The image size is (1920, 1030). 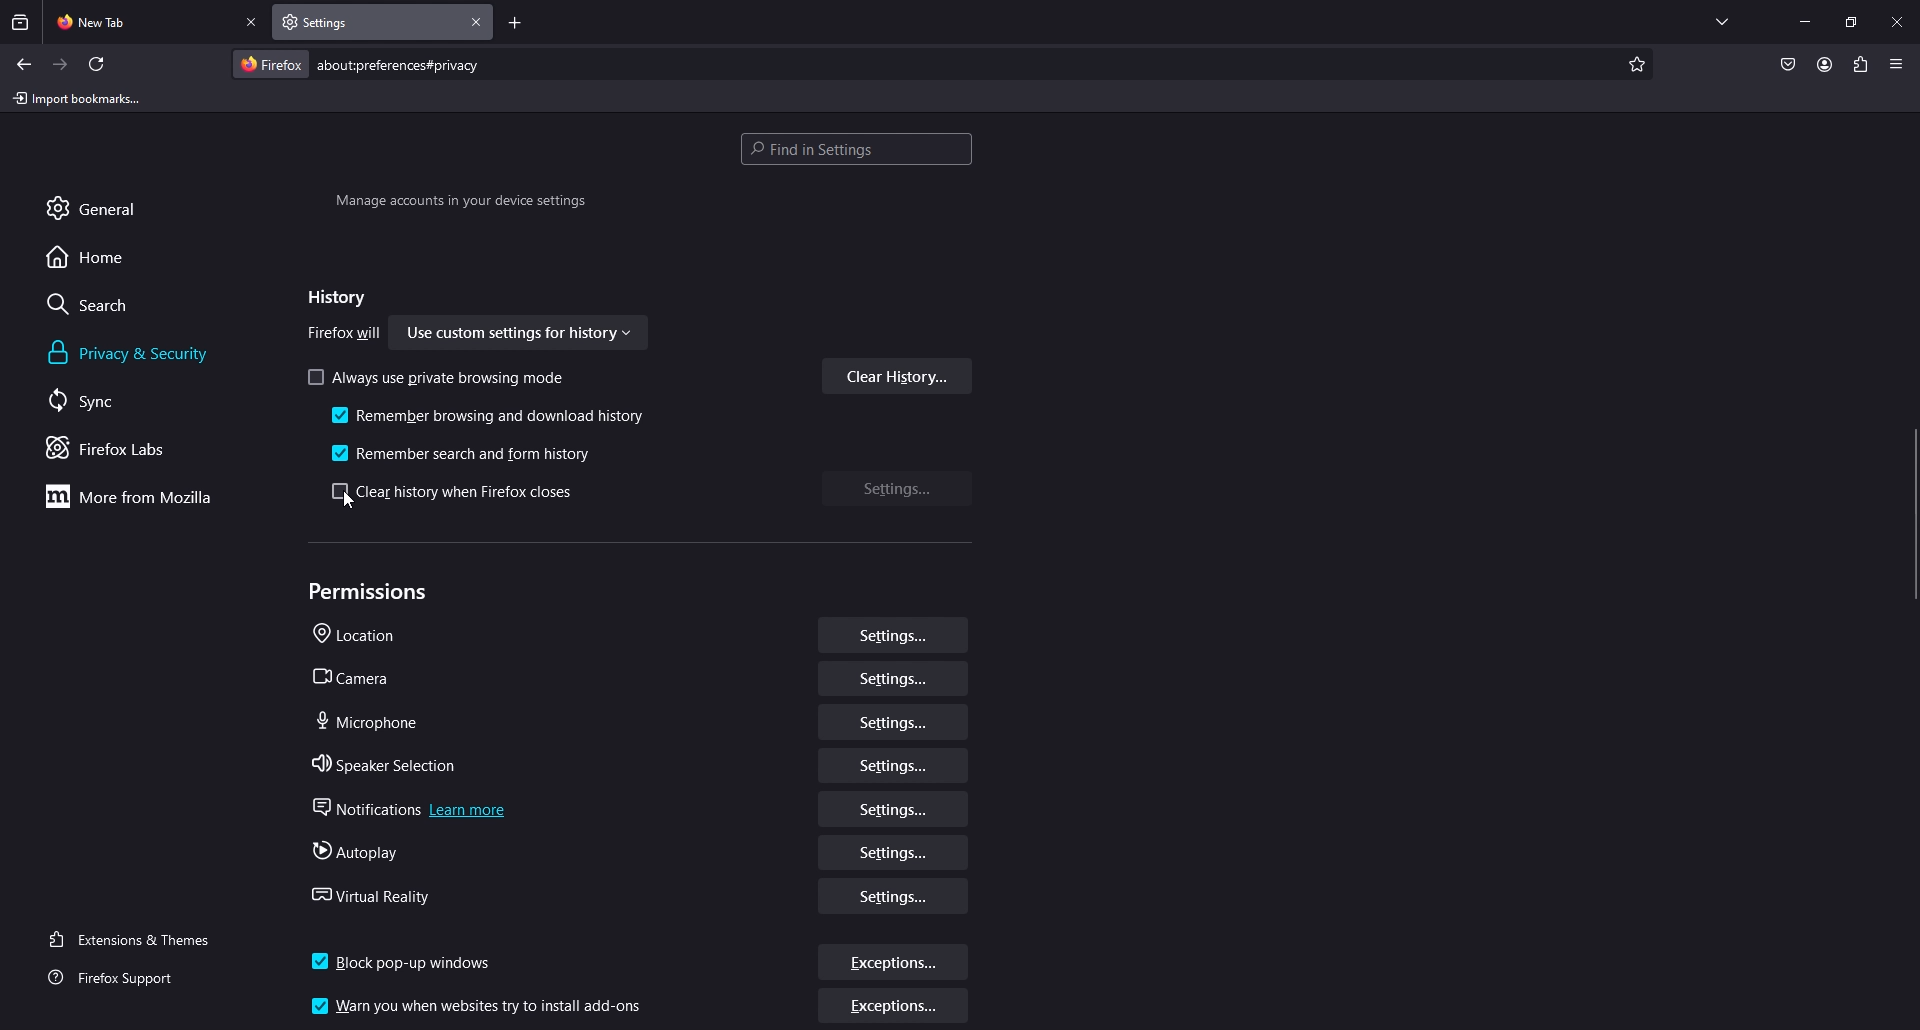 What do you see at coordinates (390, 760) in the screenshot?
I see `speaker` at bounding box center [390, 760].